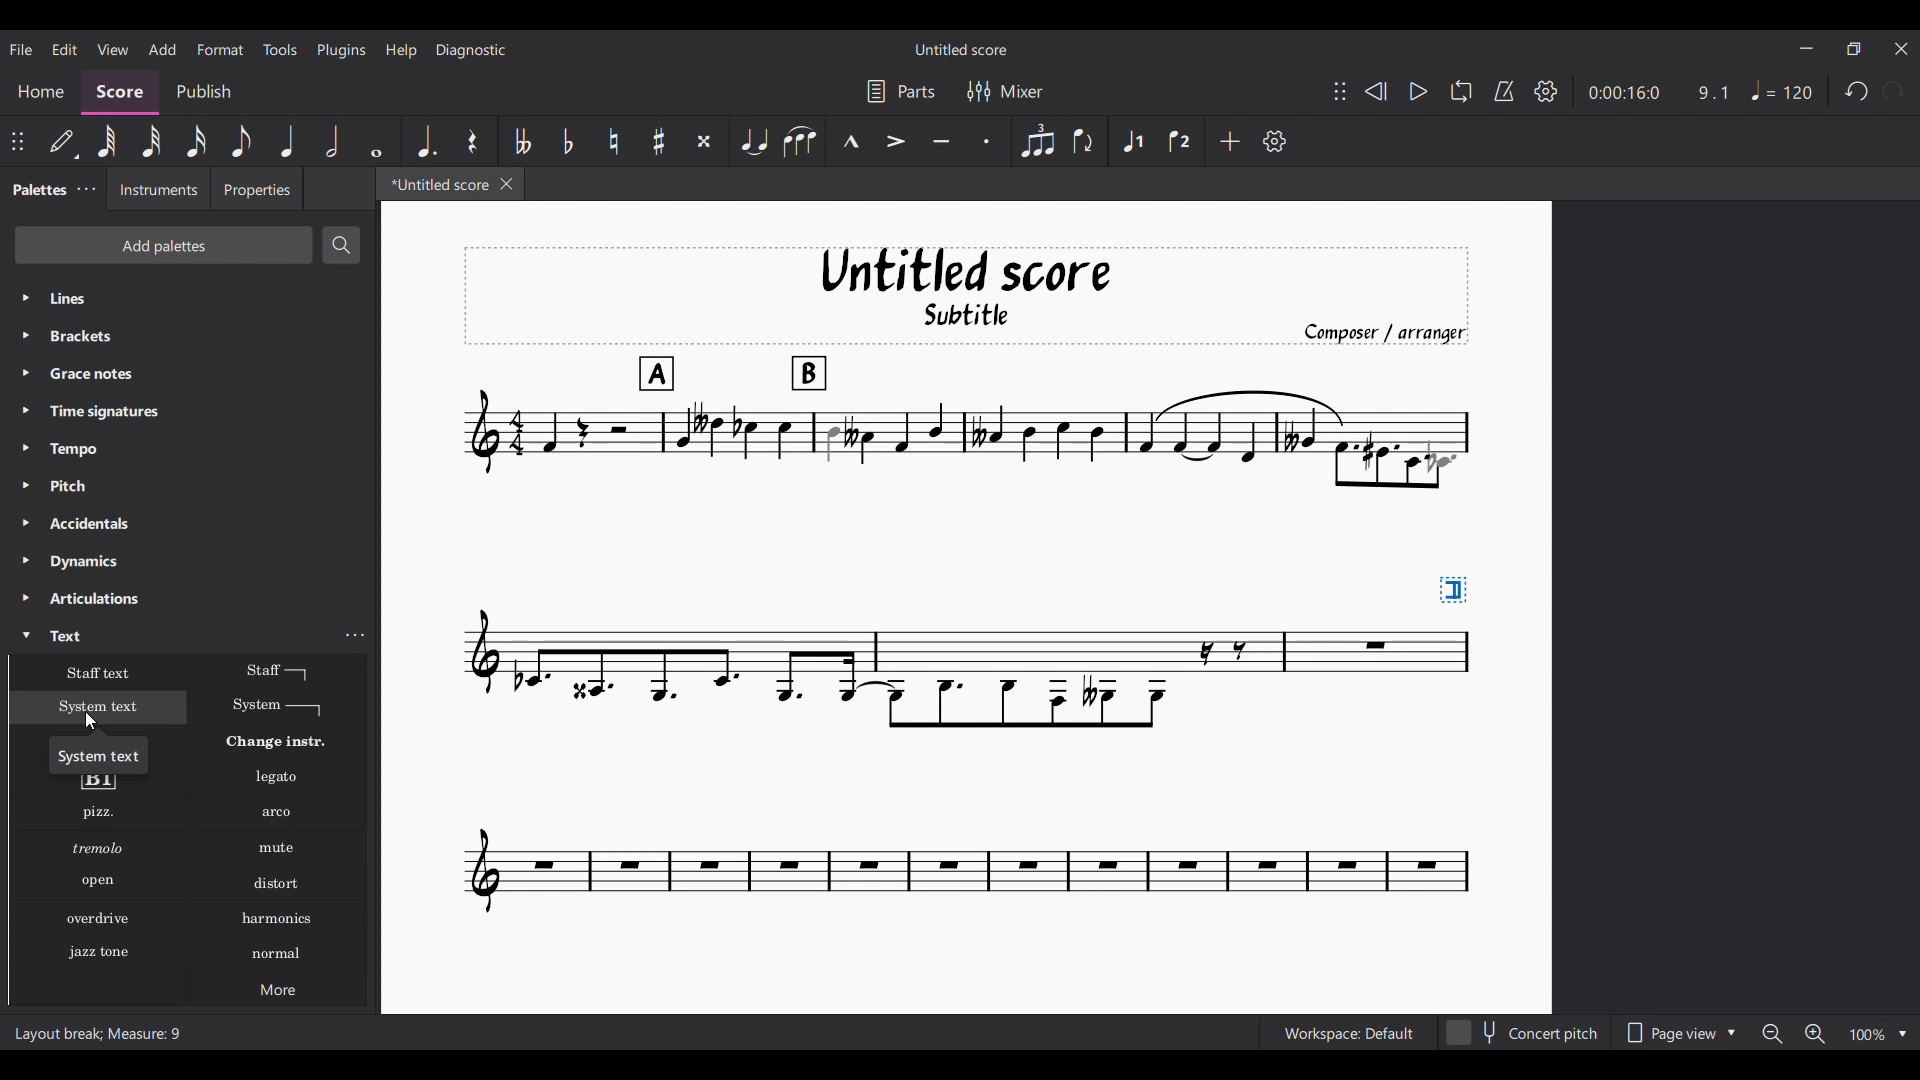  What do you see at coordinates (35, 191) in the screenshot?
I see `Palettes` at bounding box center [35, 191].